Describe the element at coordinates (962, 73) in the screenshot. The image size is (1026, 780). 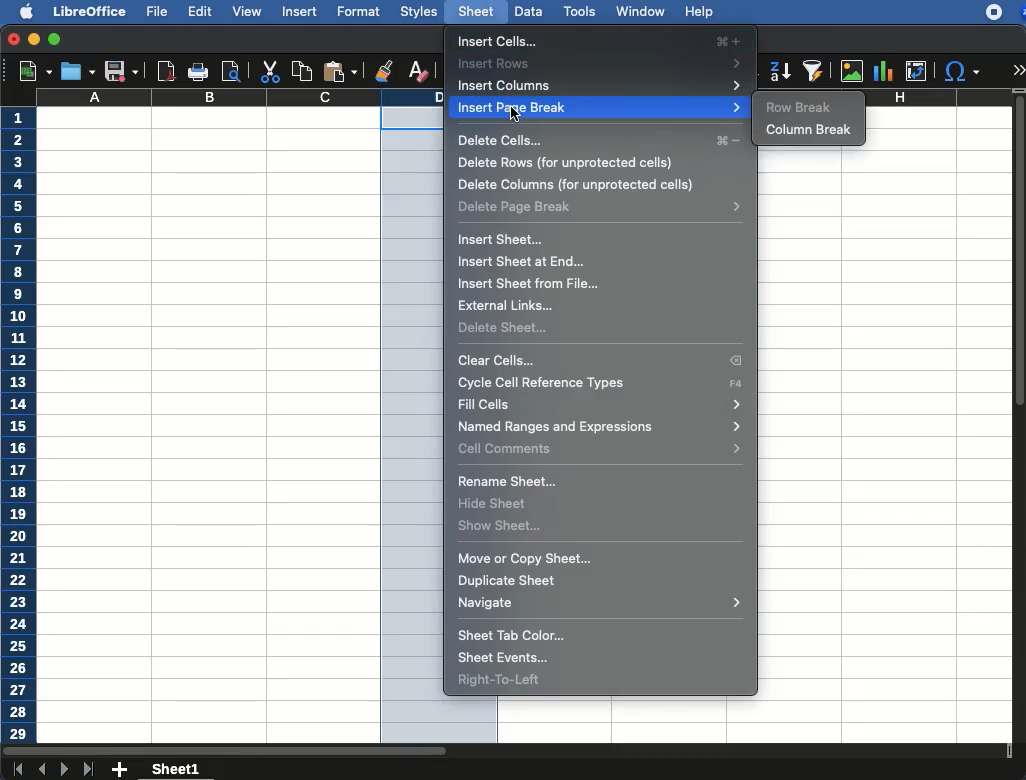
I see `special character` at that location.